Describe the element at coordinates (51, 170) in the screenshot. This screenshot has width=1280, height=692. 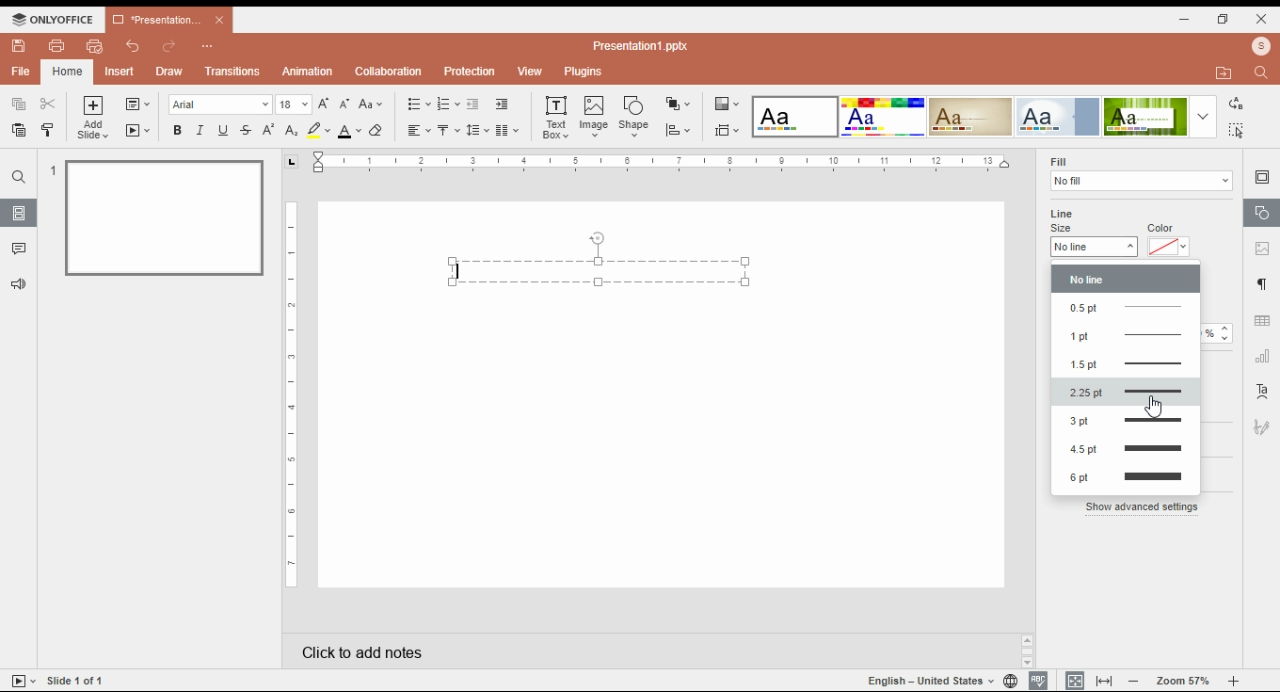
I see `1` at that location.